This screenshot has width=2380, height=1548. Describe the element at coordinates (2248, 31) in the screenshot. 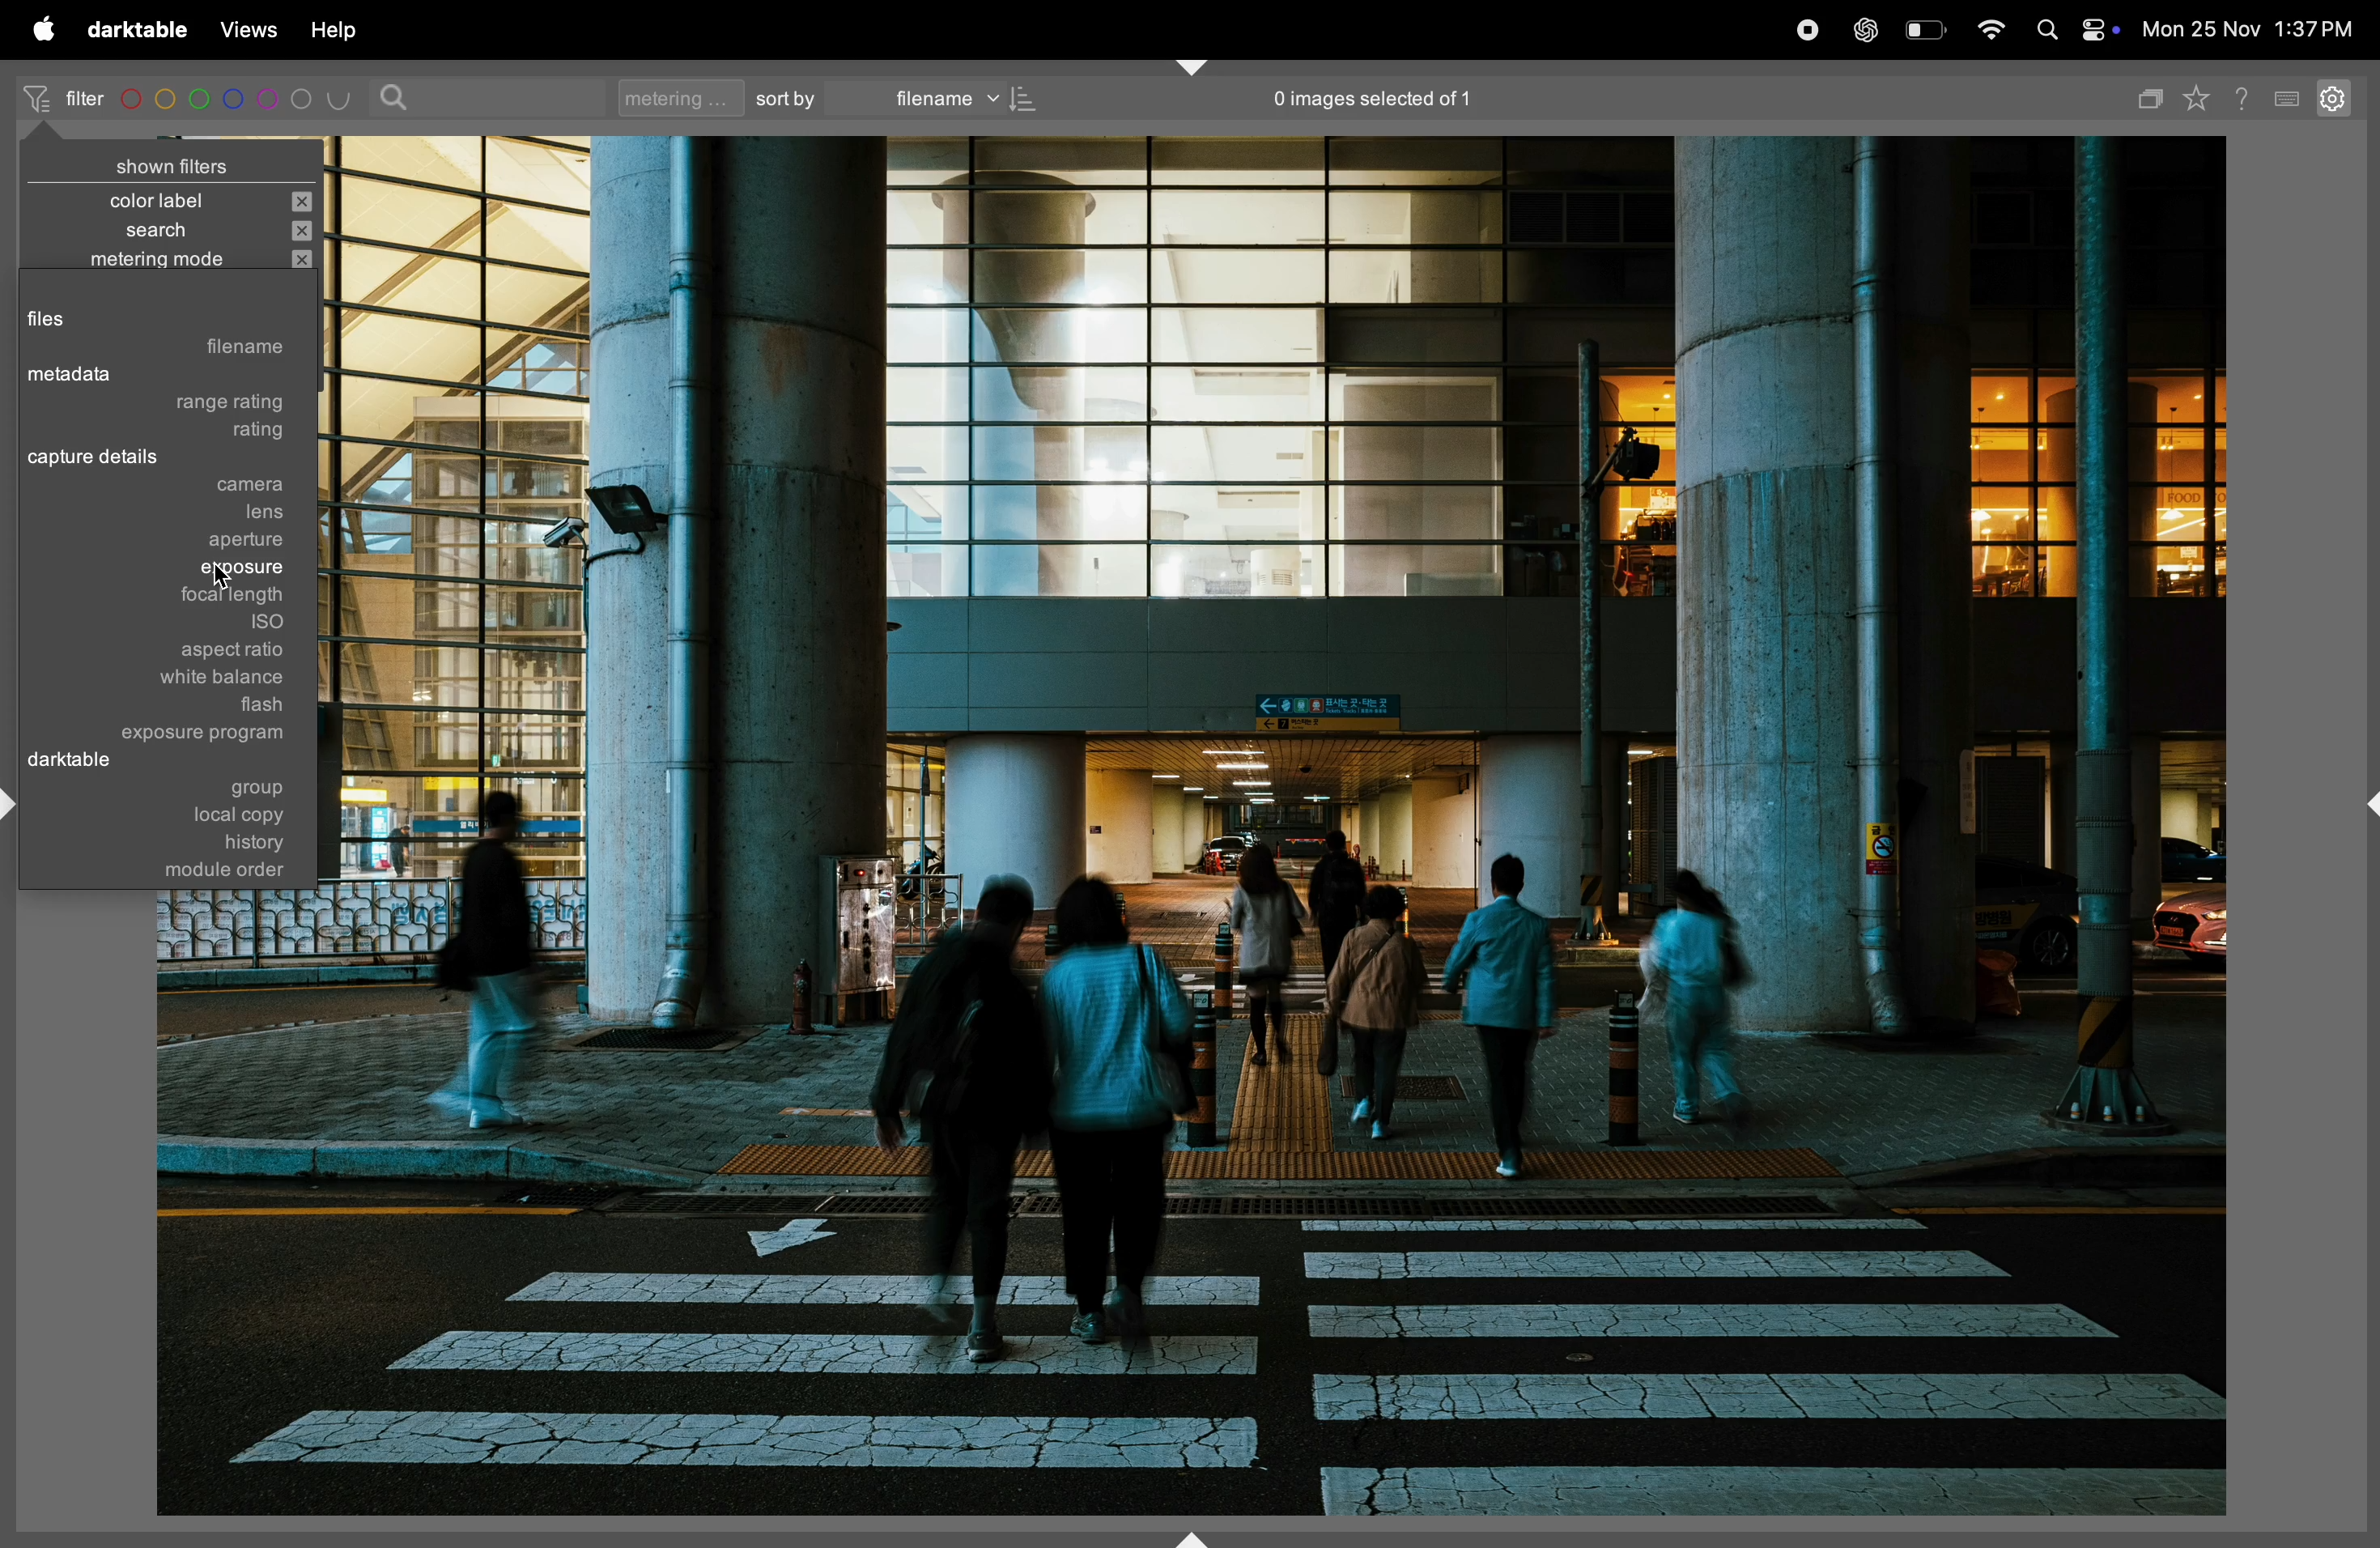

I see `date and time` at that location.